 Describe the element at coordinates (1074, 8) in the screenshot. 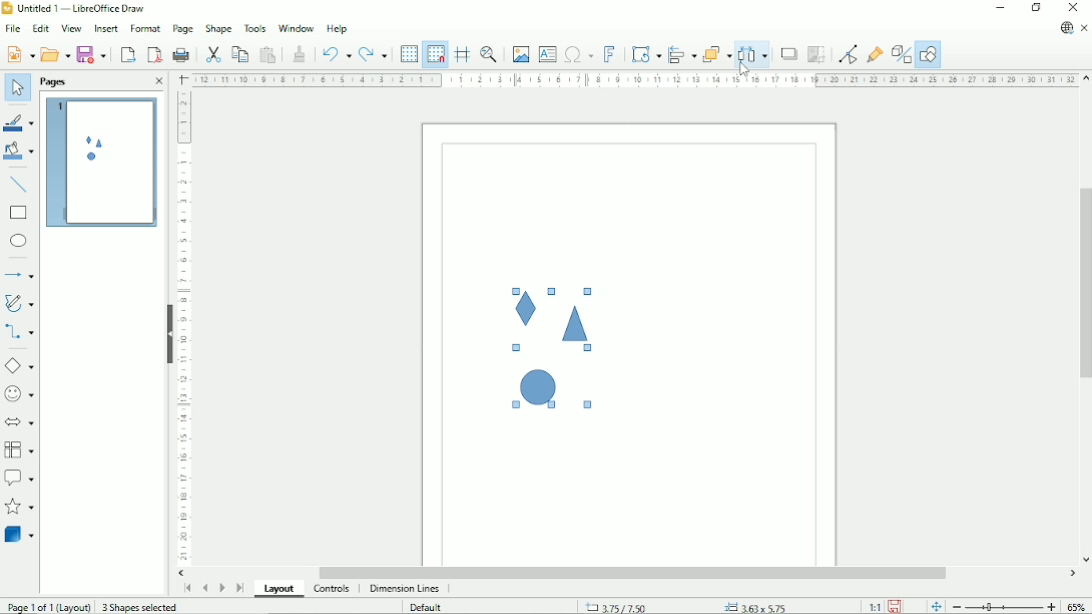

I see `Close` at that location.